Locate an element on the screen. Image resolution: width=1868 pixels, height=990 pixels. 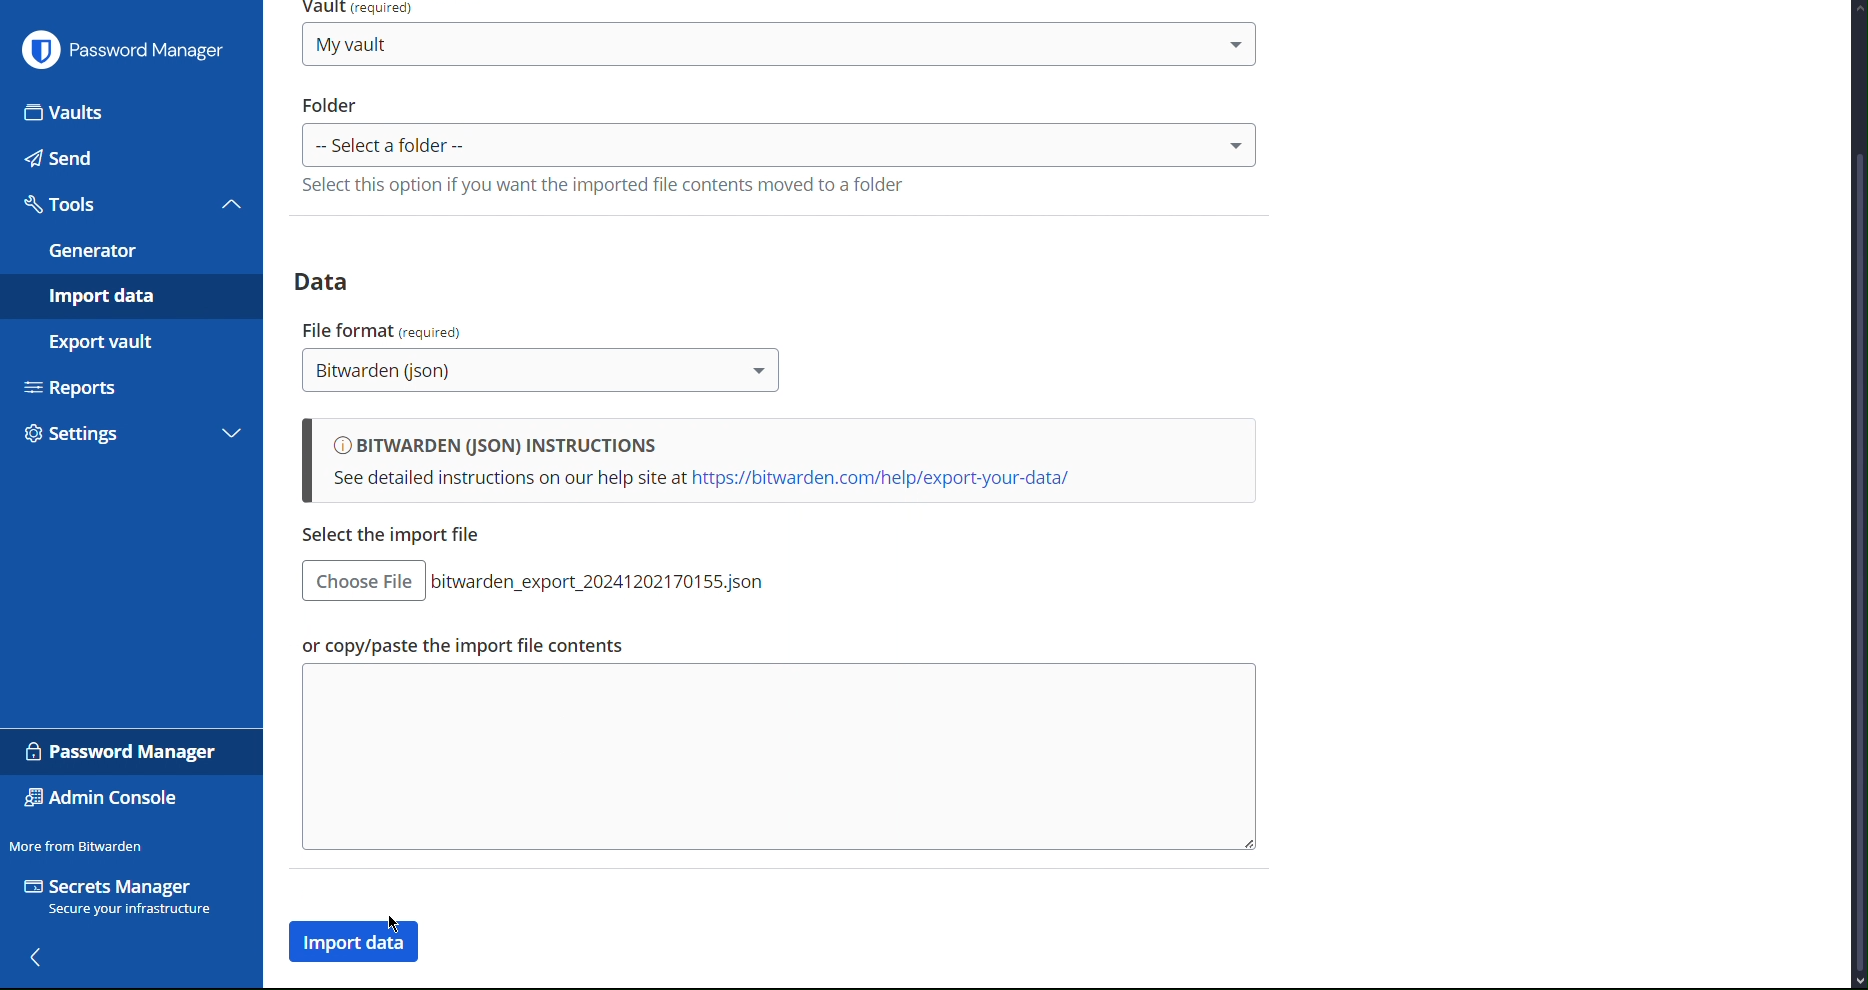
Move from Bitwarden is located at coordinates (76, 845).